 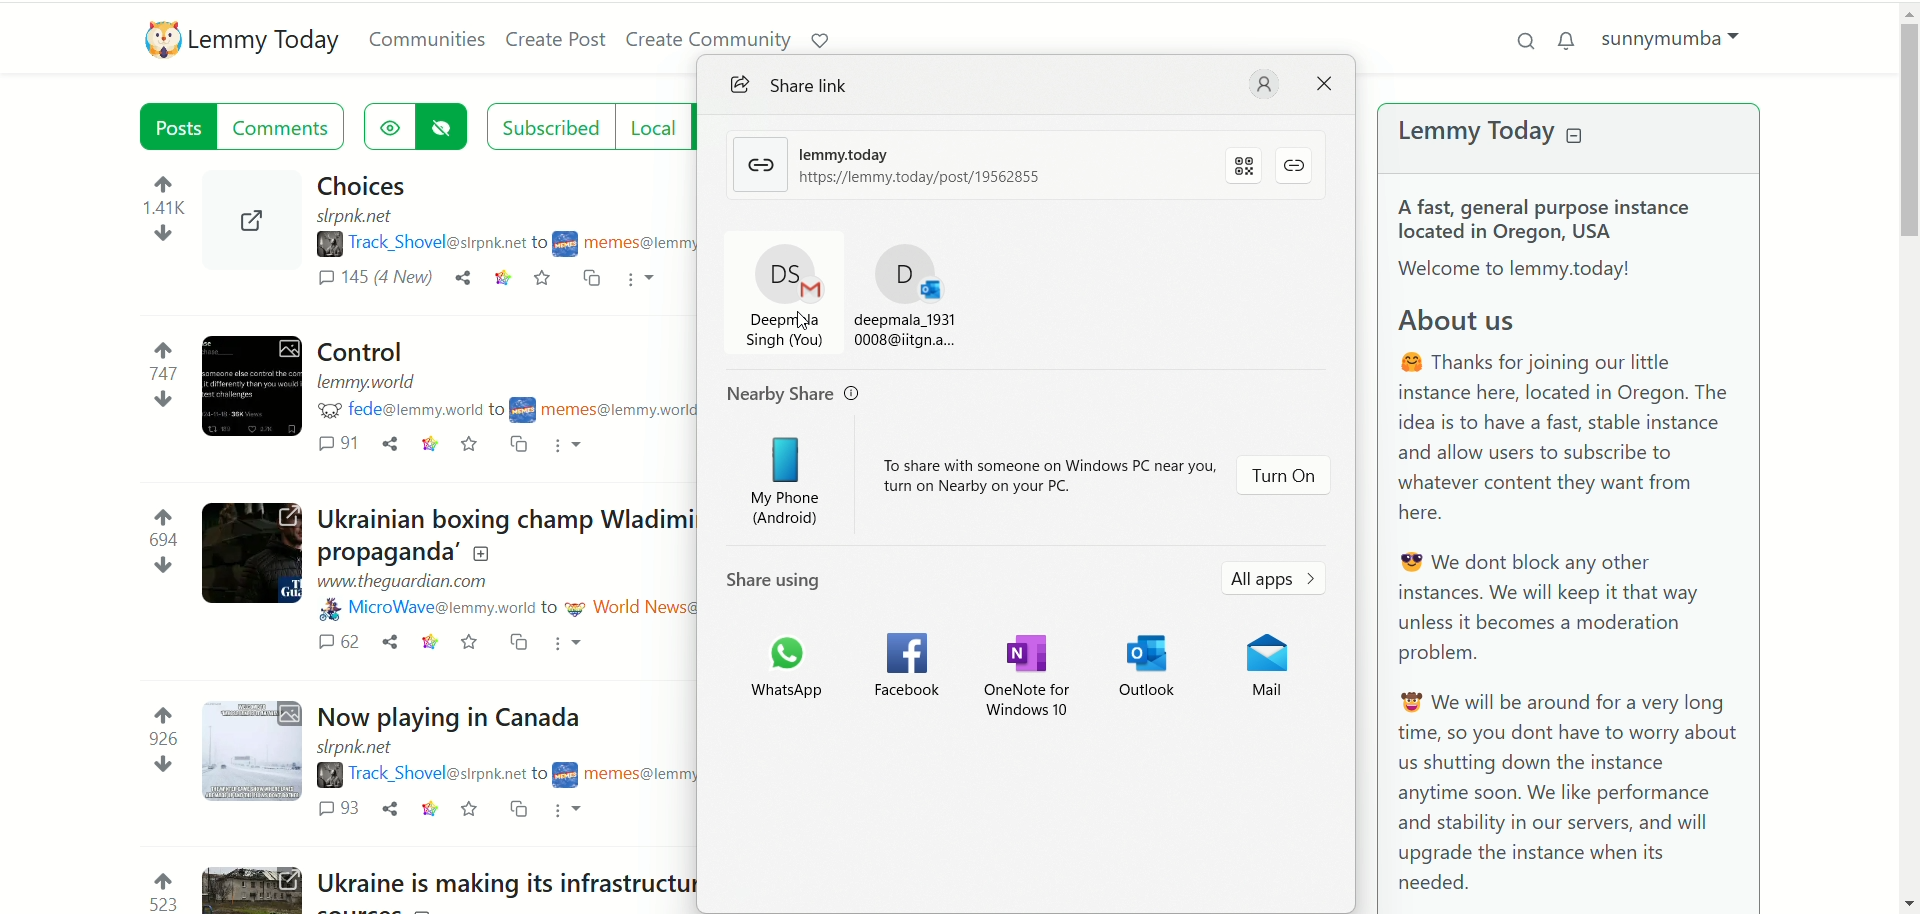 What do you see at coordinates (1570, 40) in the screenshot?
I see `notification` at bounding box center [1570, 40].